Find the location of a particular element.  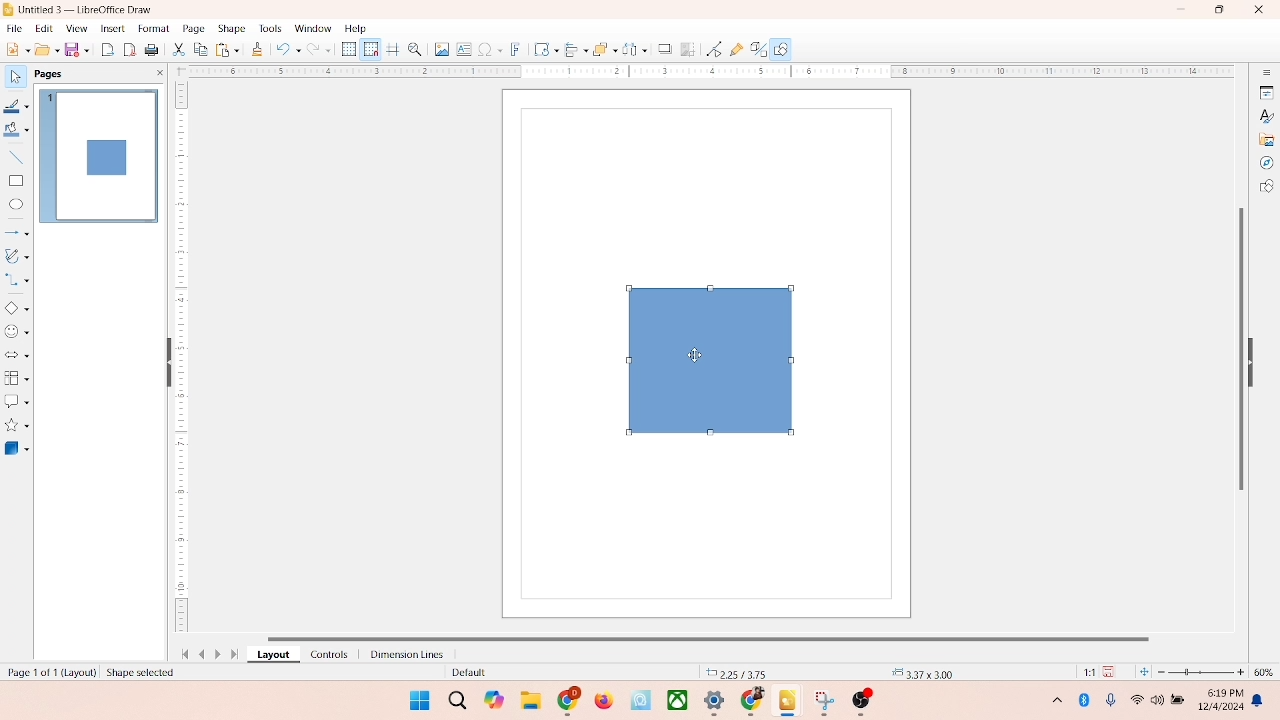

curves and polygons is located at coordinates (18, 254).